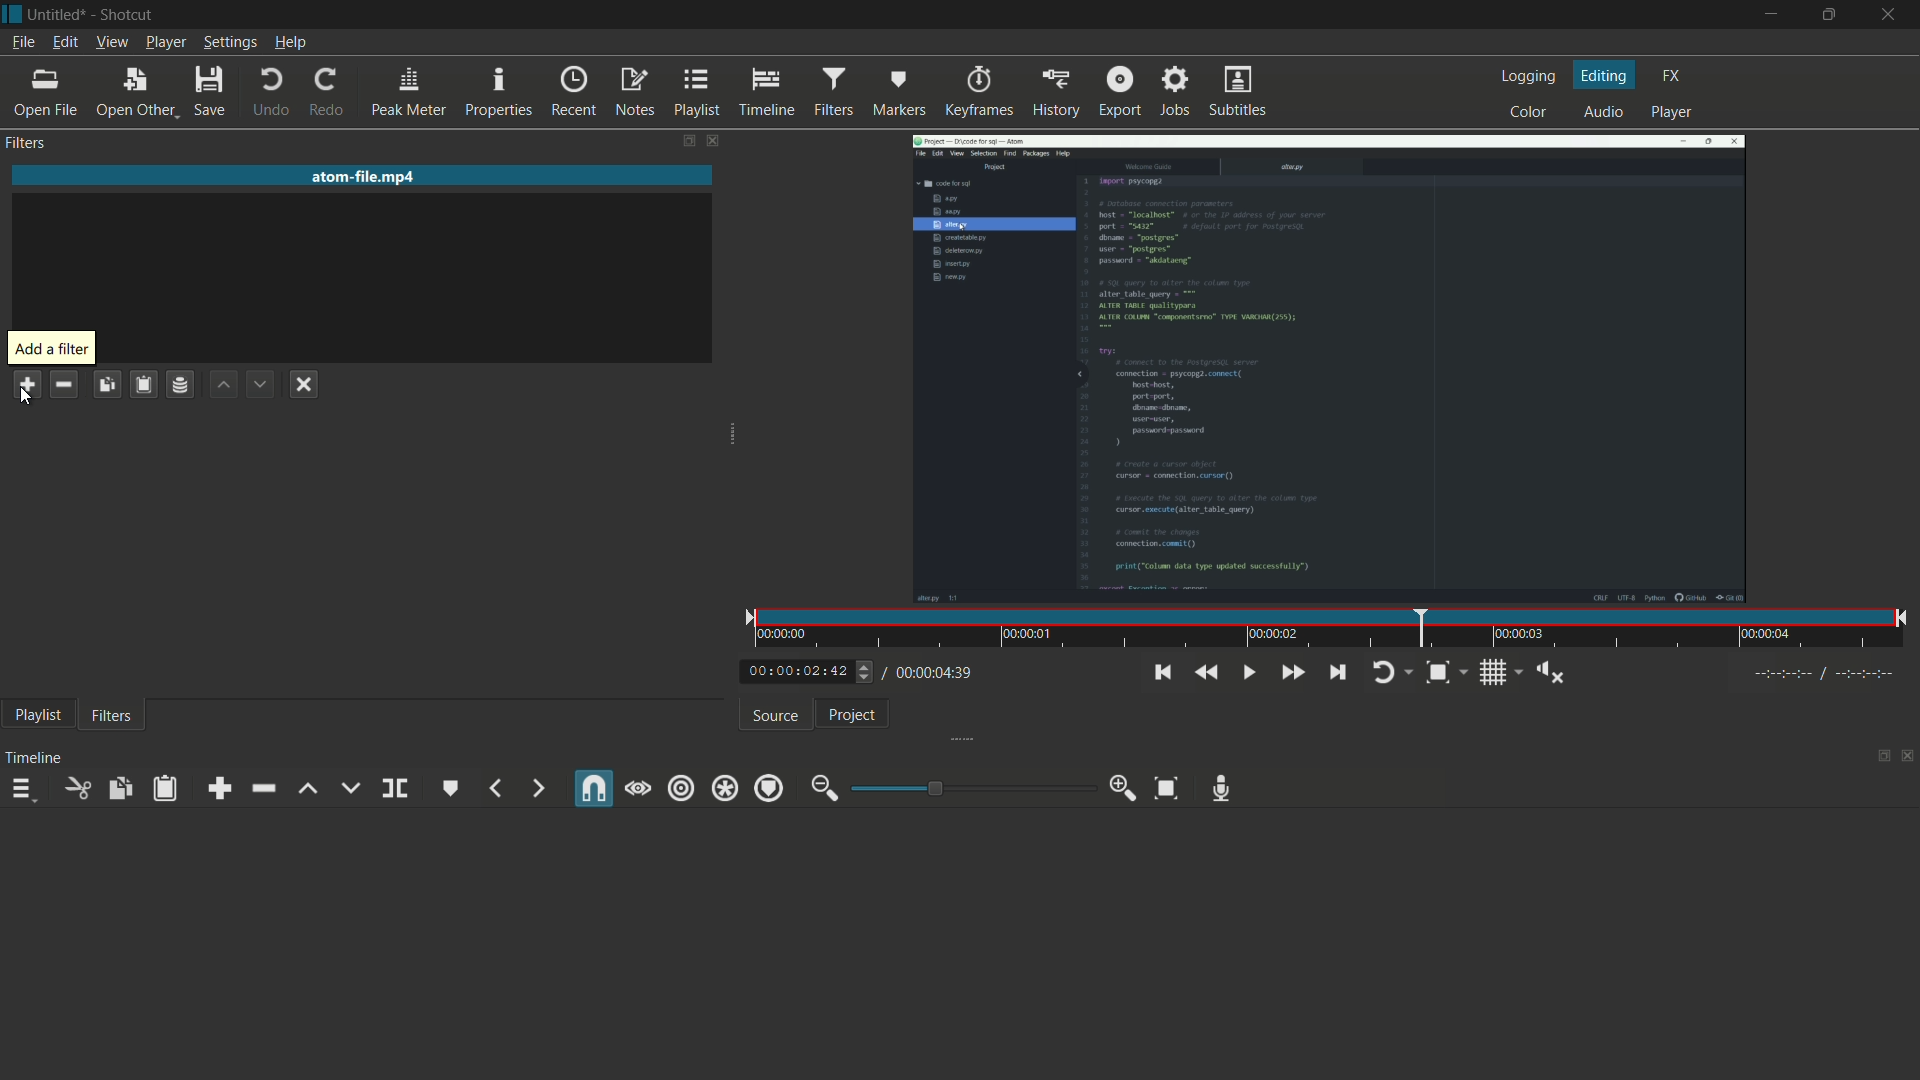  What do you see at coordinates (28, 397) in the screenshot?
I see `cursor` at bounding box center [28, 397].